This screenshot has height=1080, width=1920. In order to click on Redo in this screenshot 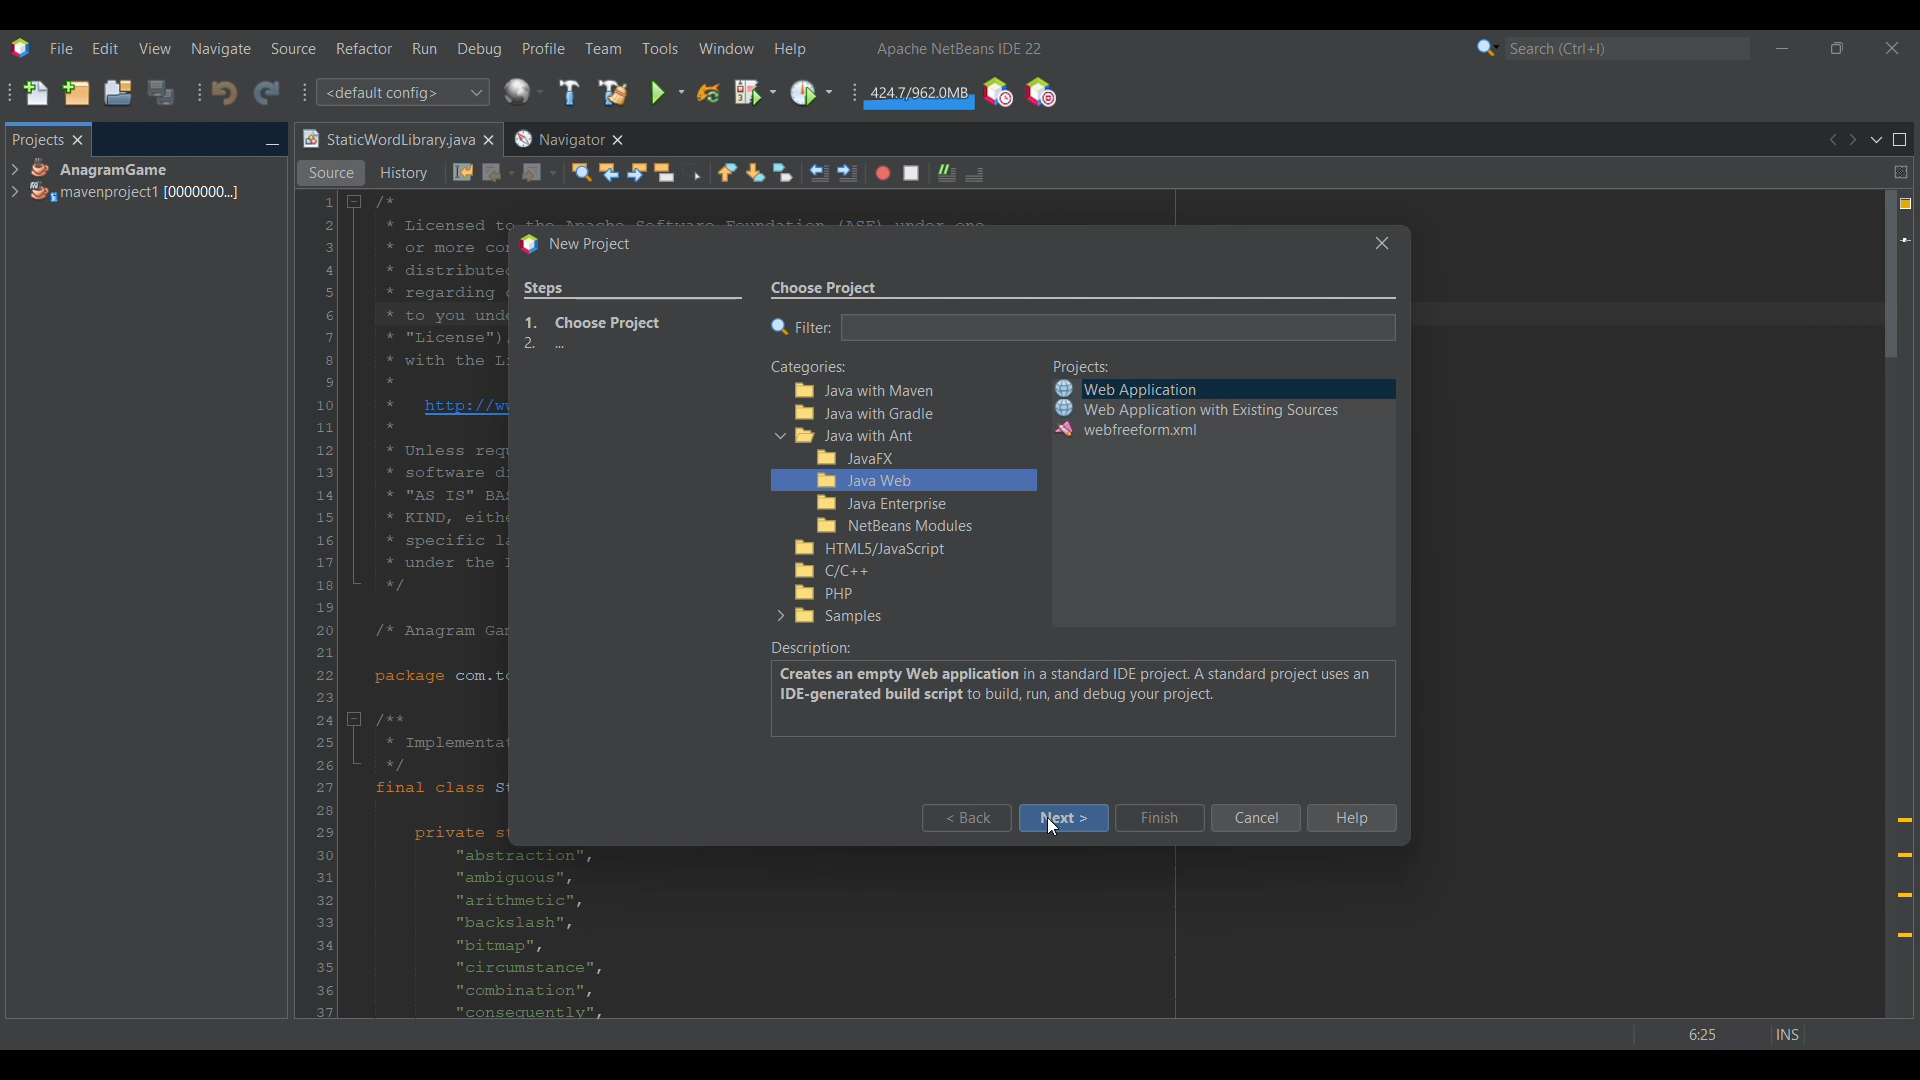, I will do `click(267, 92)`.